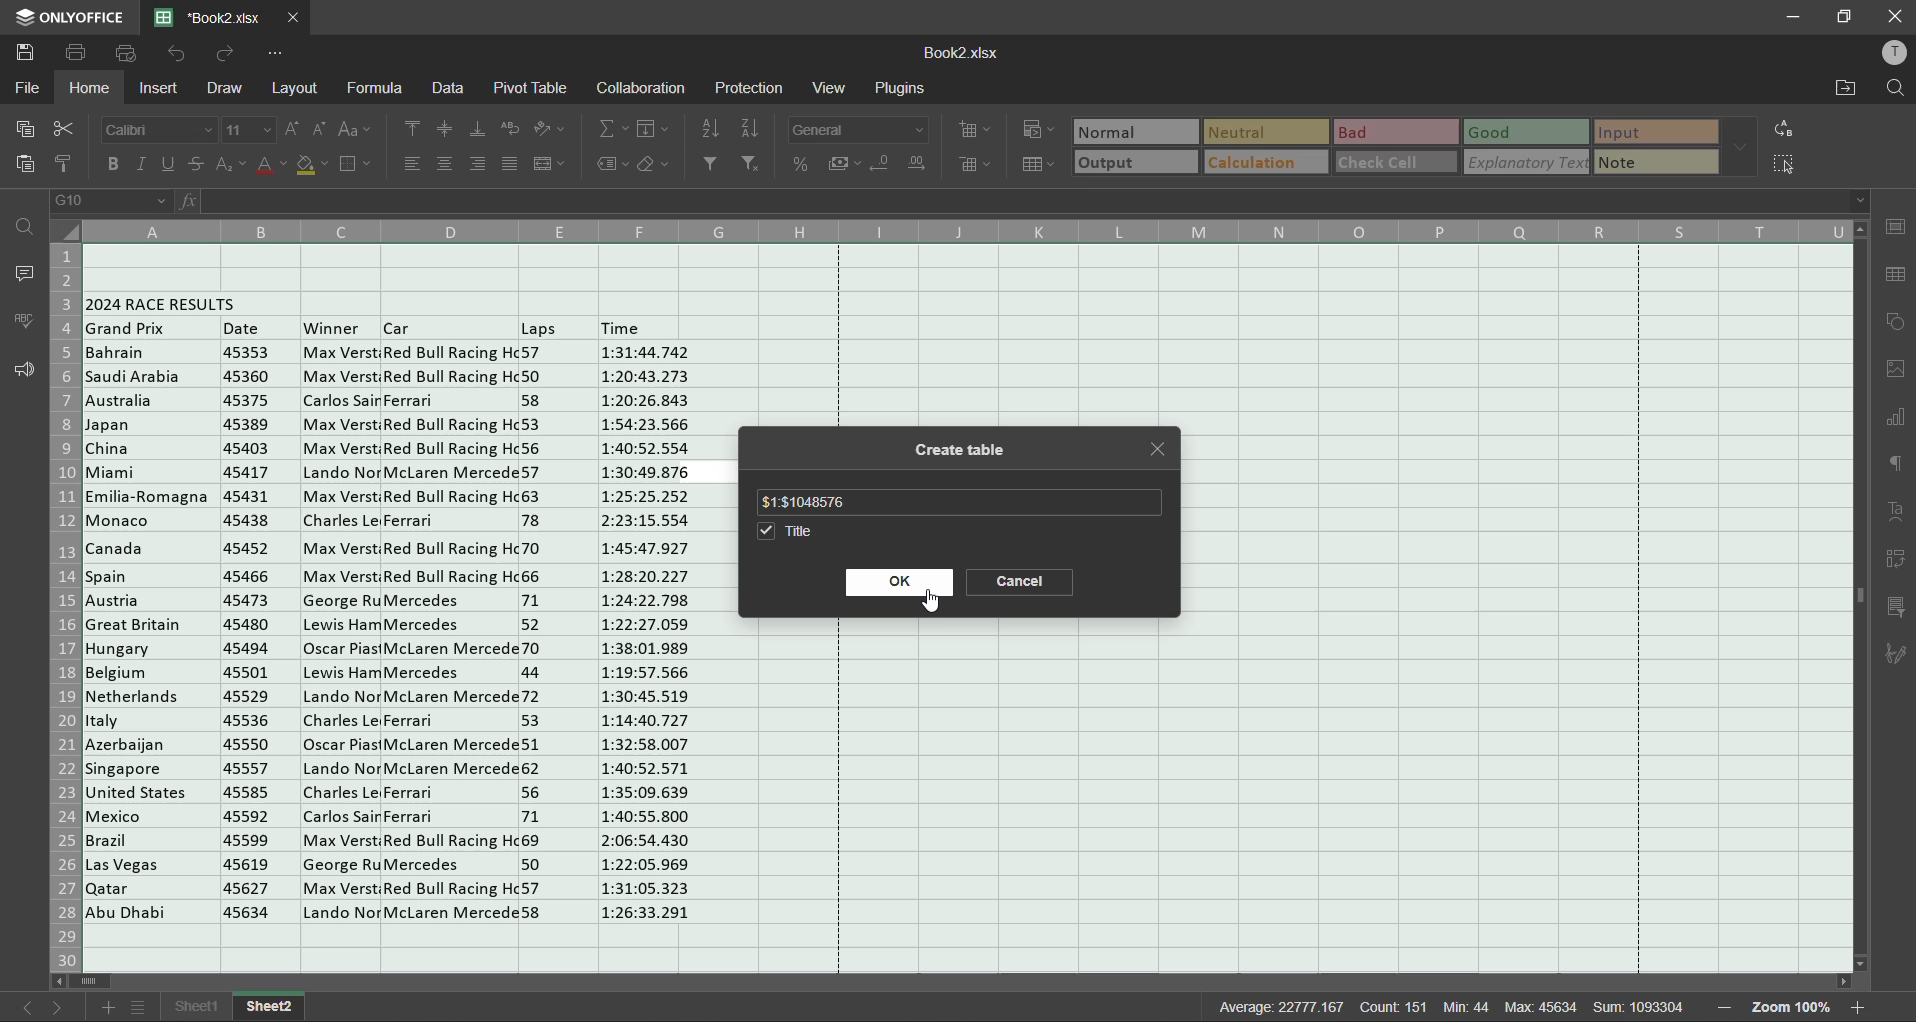 The height and width of the screenshot is (1022, 1916). Describe the element at coordinates (1529, 162) in the screenshot. I see `explanatory text` at that location.